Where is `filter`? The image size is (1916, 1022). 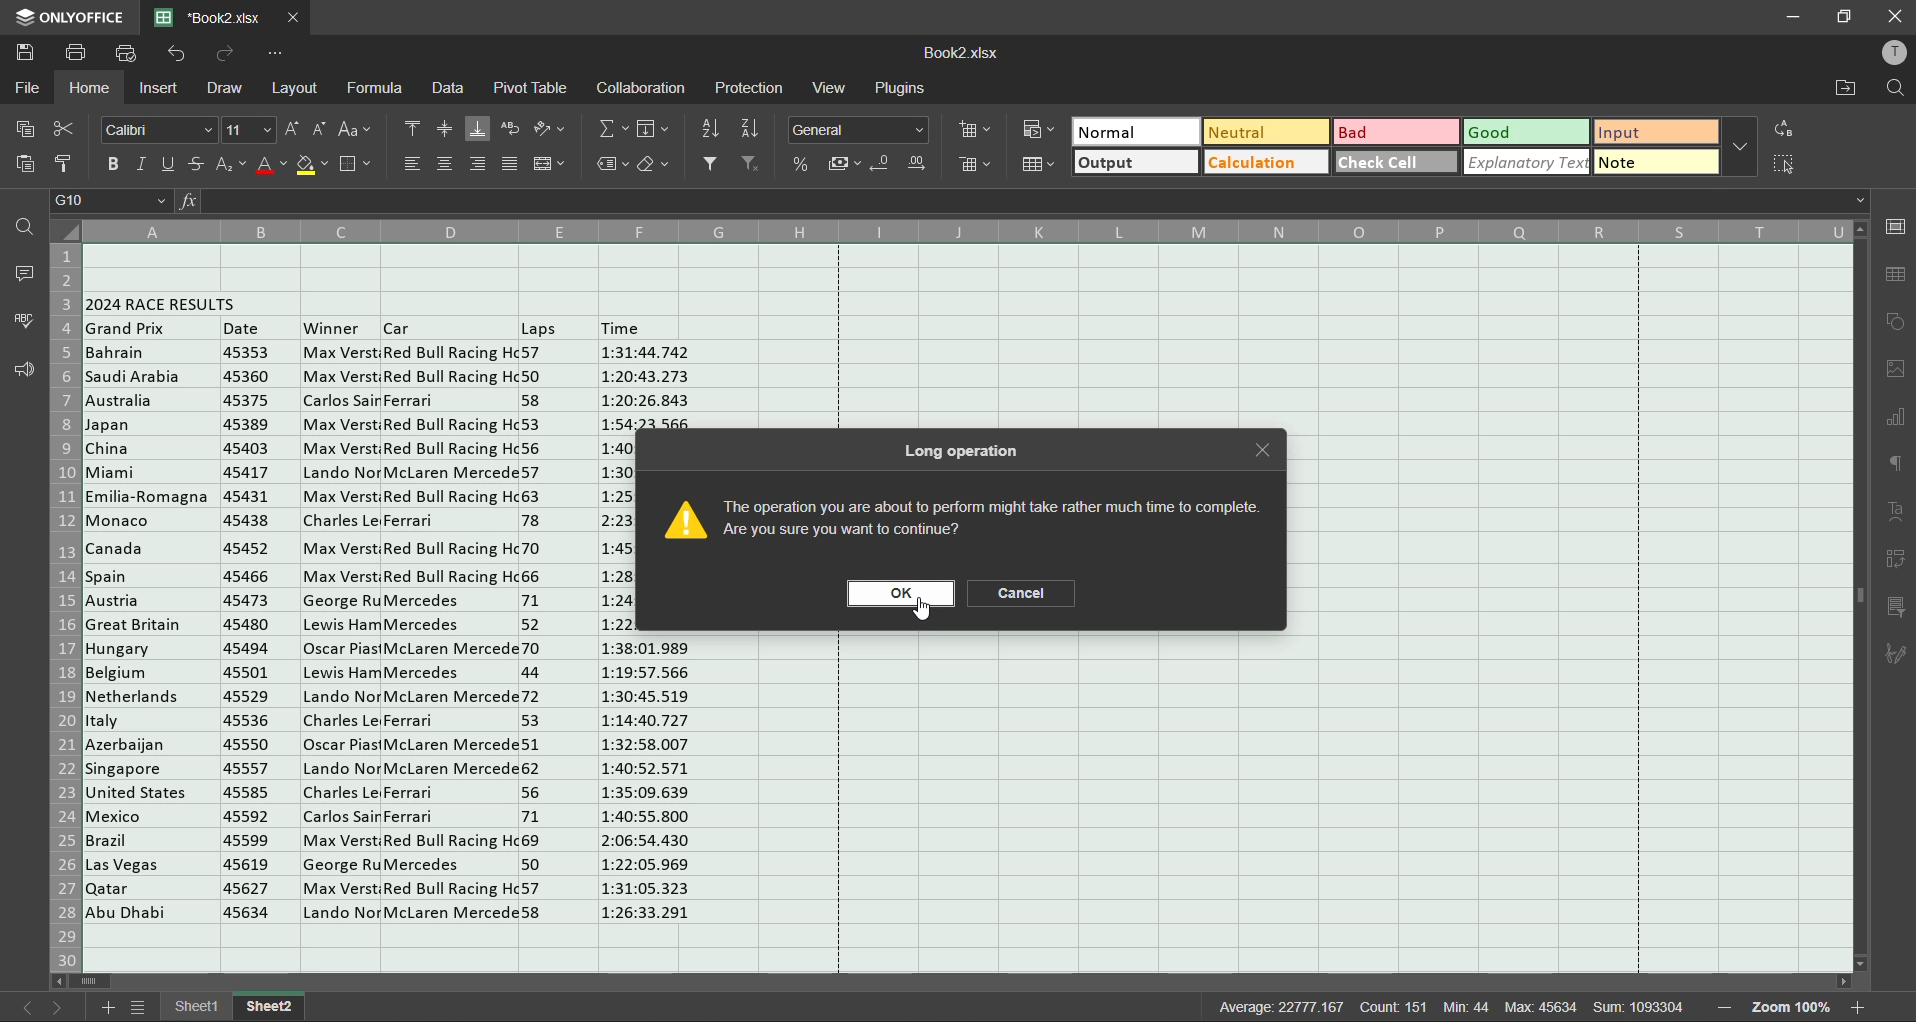
filter is located at coordinates (713, 164).